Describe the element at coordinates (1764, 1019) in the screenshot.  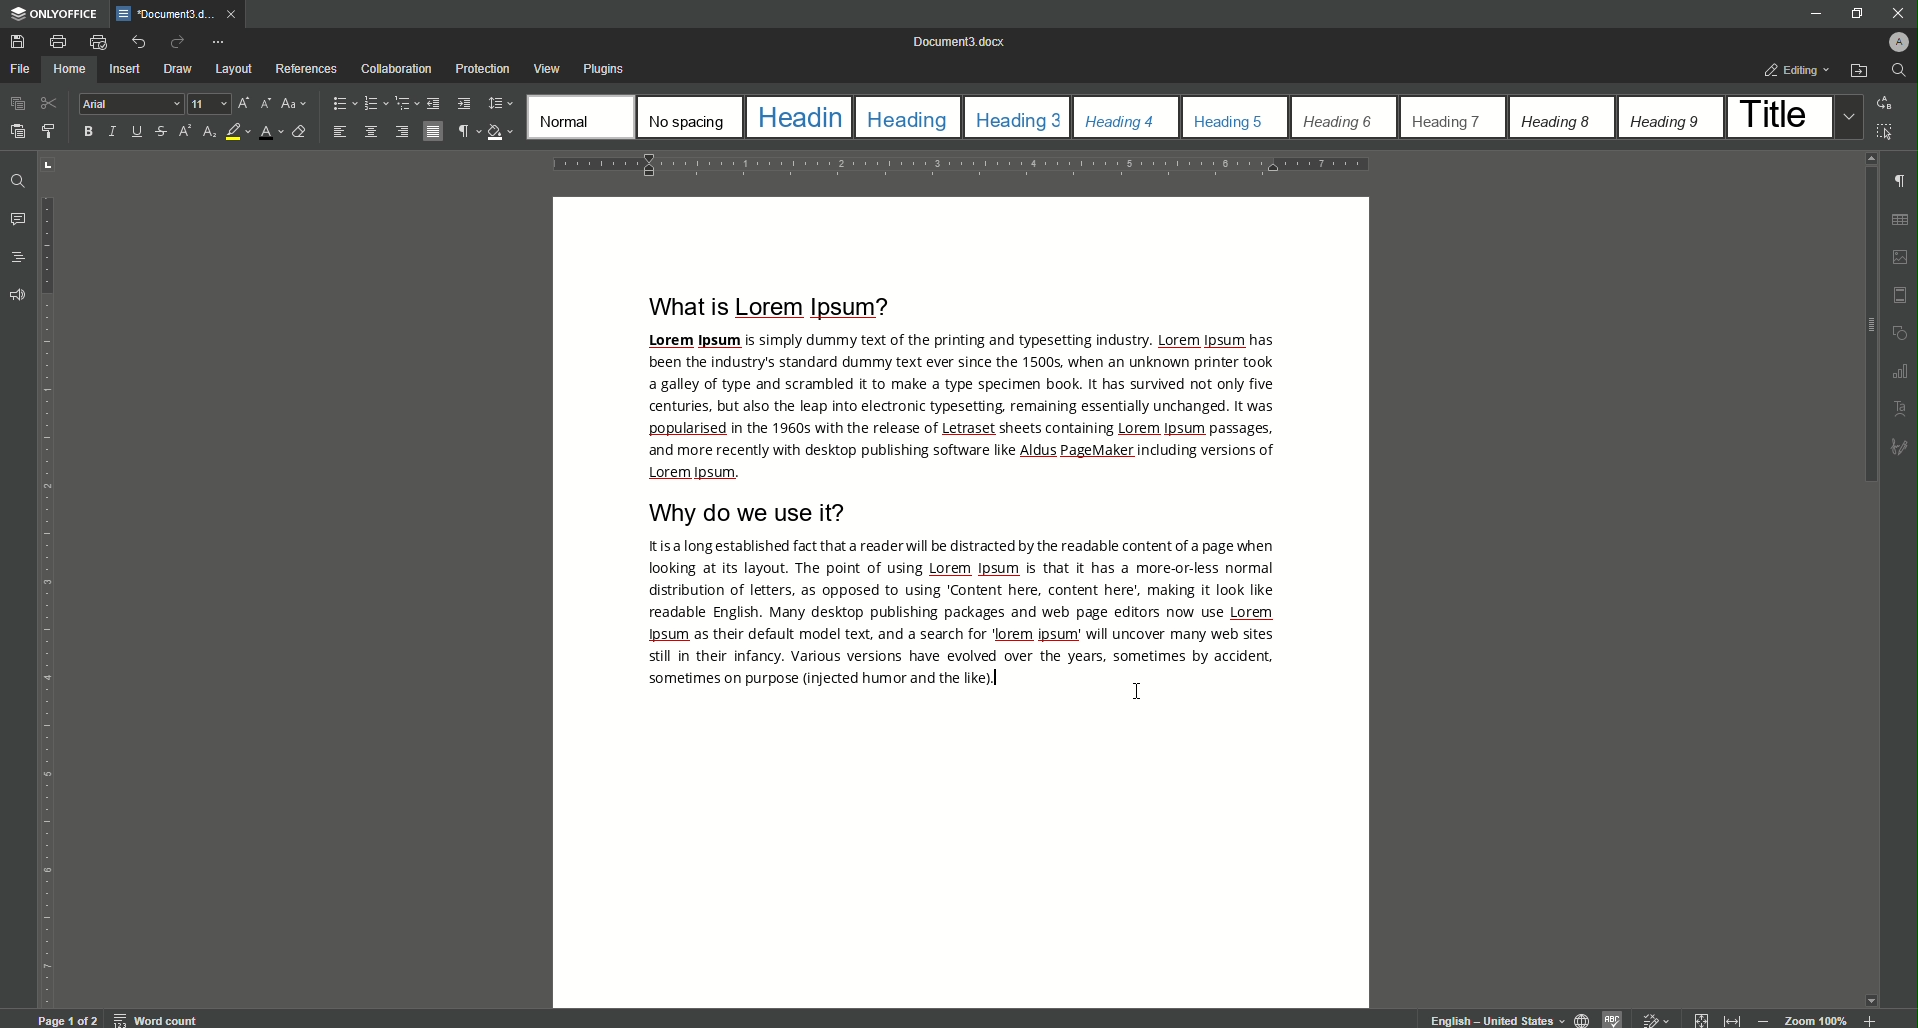
I see `Zoom Out` at that location.